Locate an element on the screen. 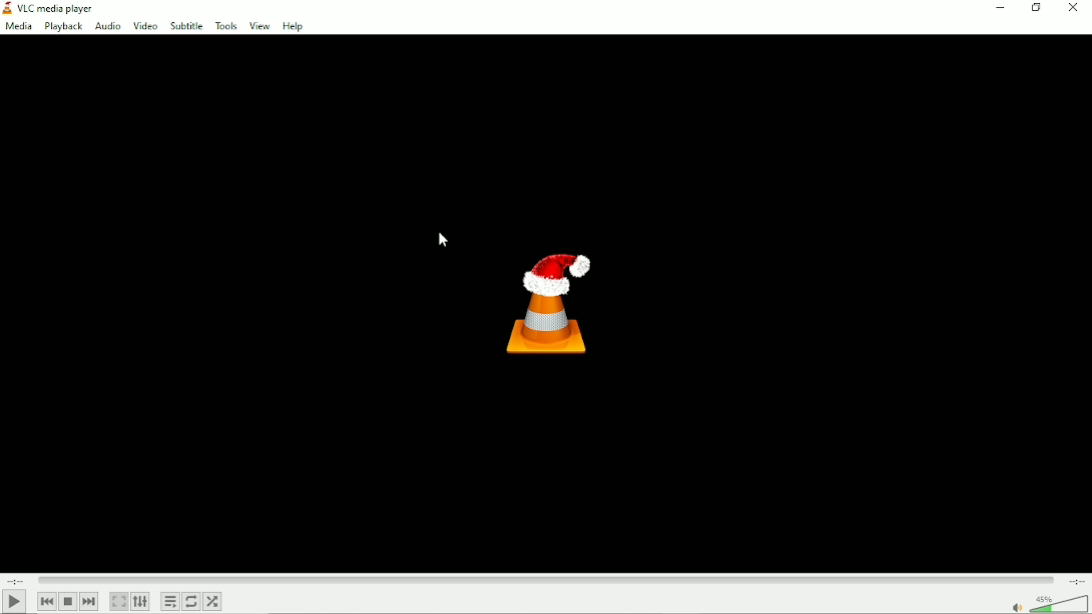  Previous is located at coordinates (46, 601).